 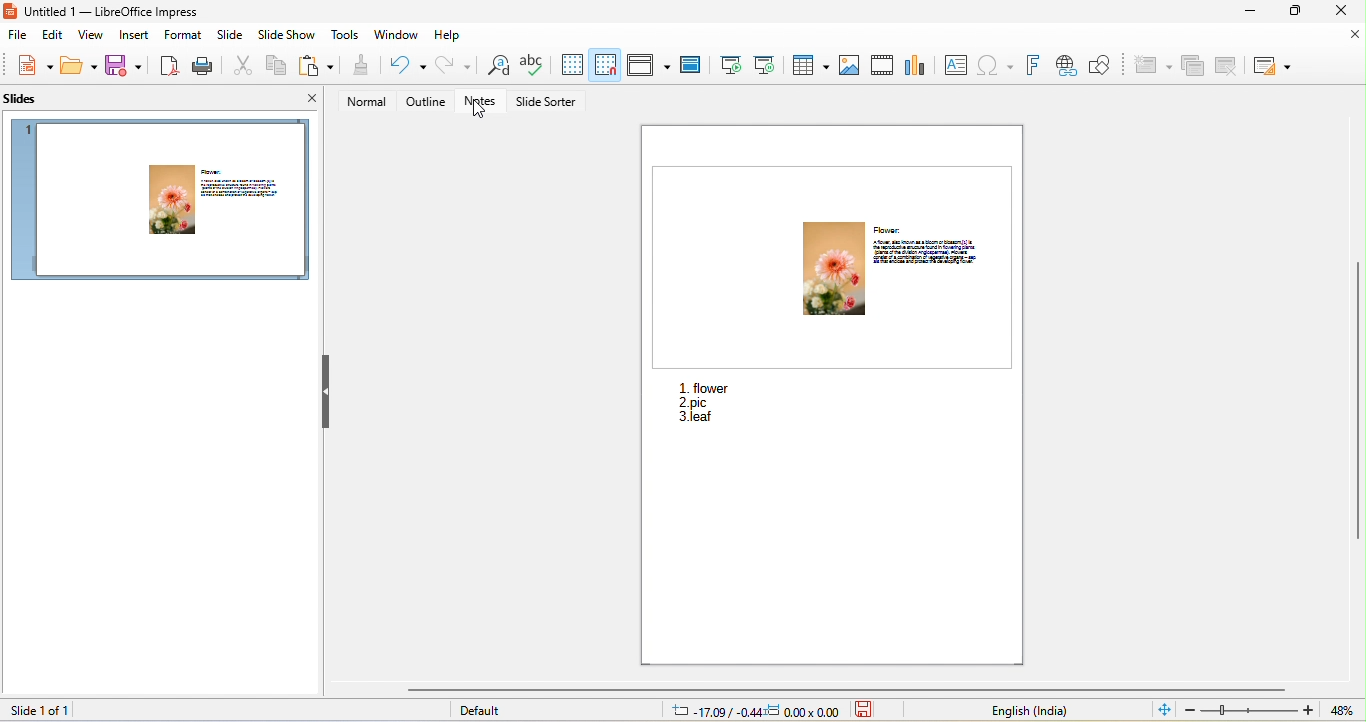 What do you see at coordinates (33, 99) in the screenshot?
I see `slides` at bounding box center [33, 99].